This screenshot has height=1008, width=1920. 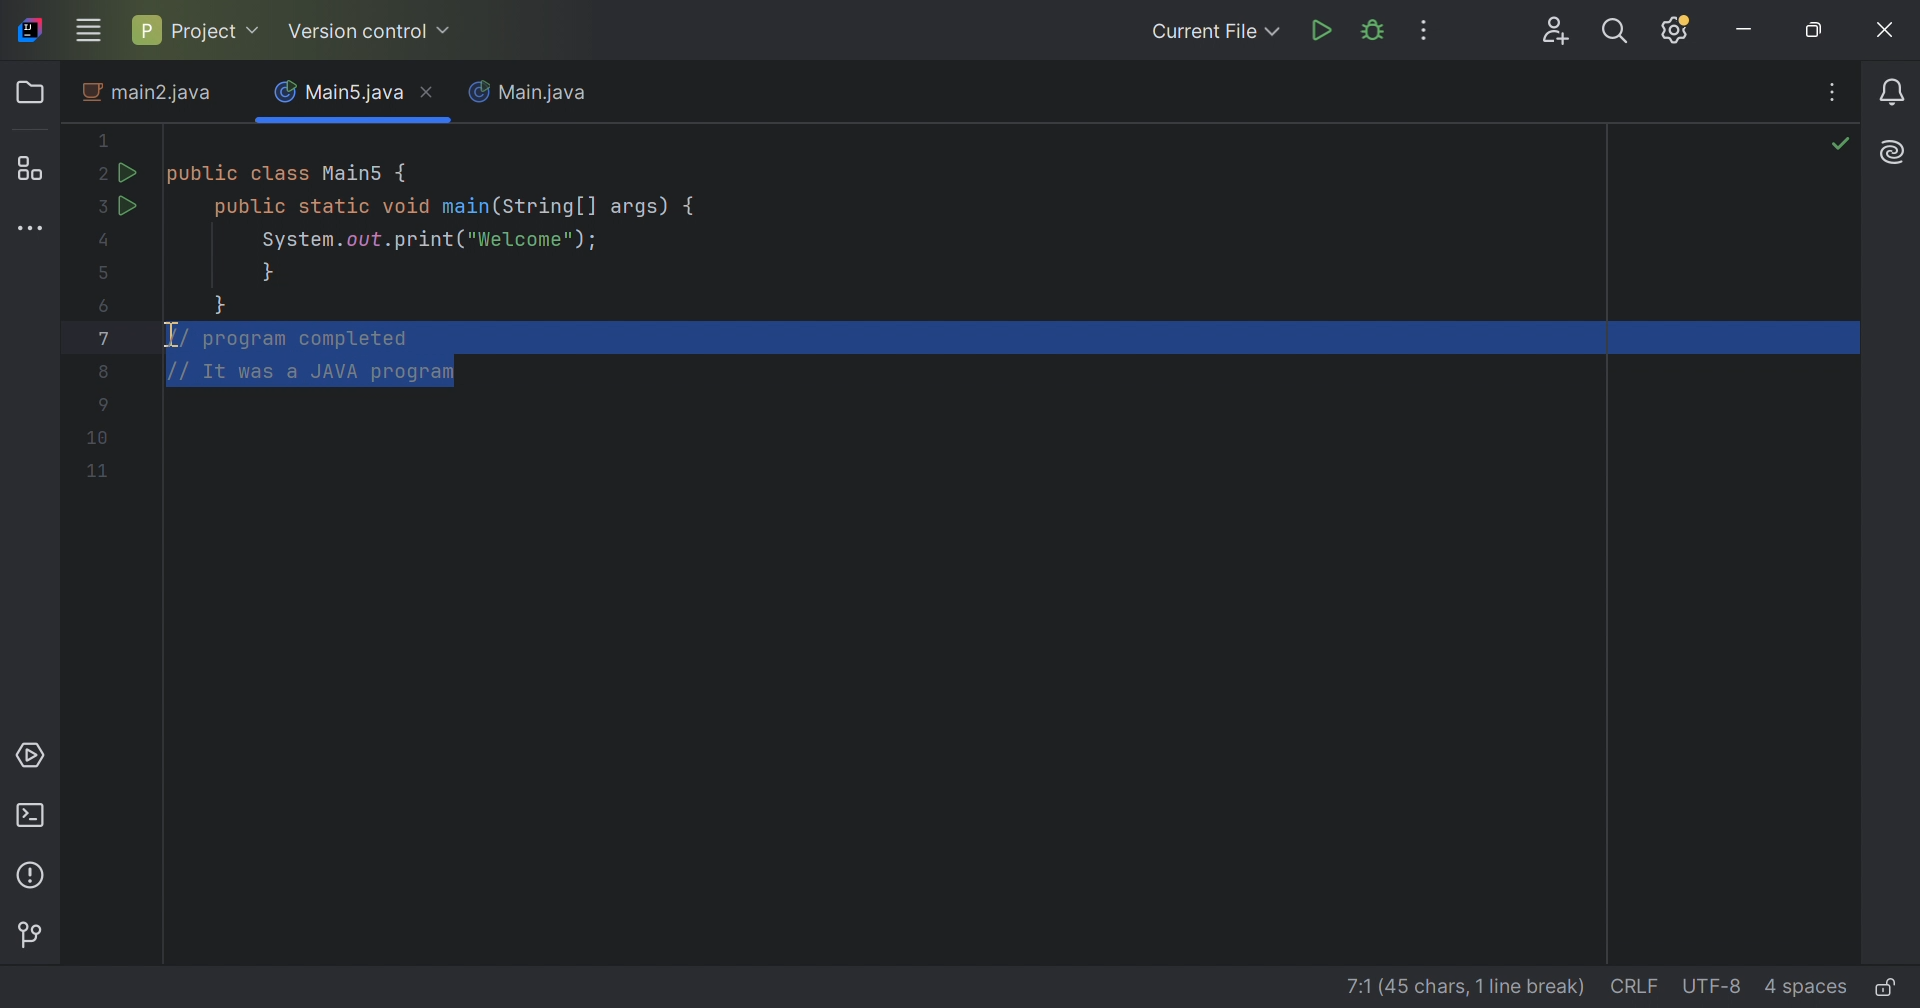 I want to click on Structure, so click(x=35, y=168).